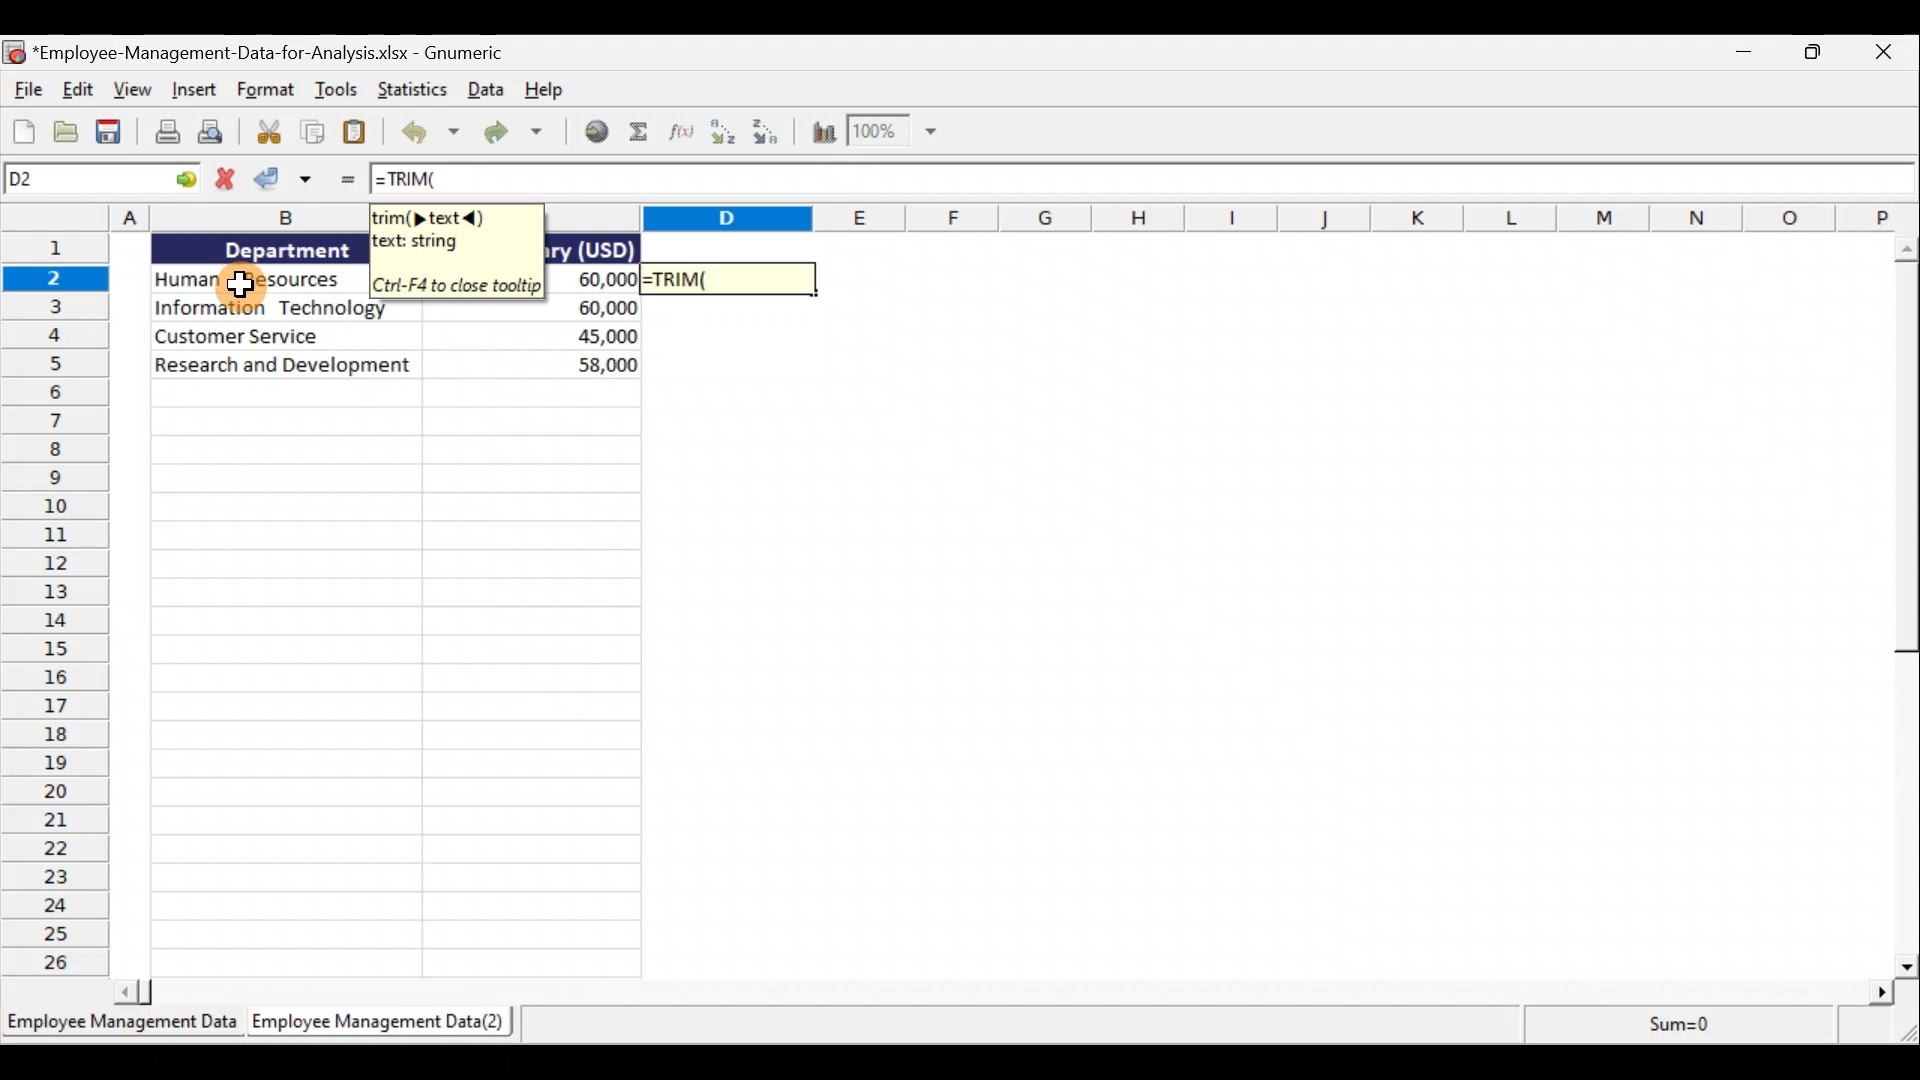 The image size is (1920, 1080). Describe the element at coordinates (543, 91) in the screenshot. I see `Help` at that location.